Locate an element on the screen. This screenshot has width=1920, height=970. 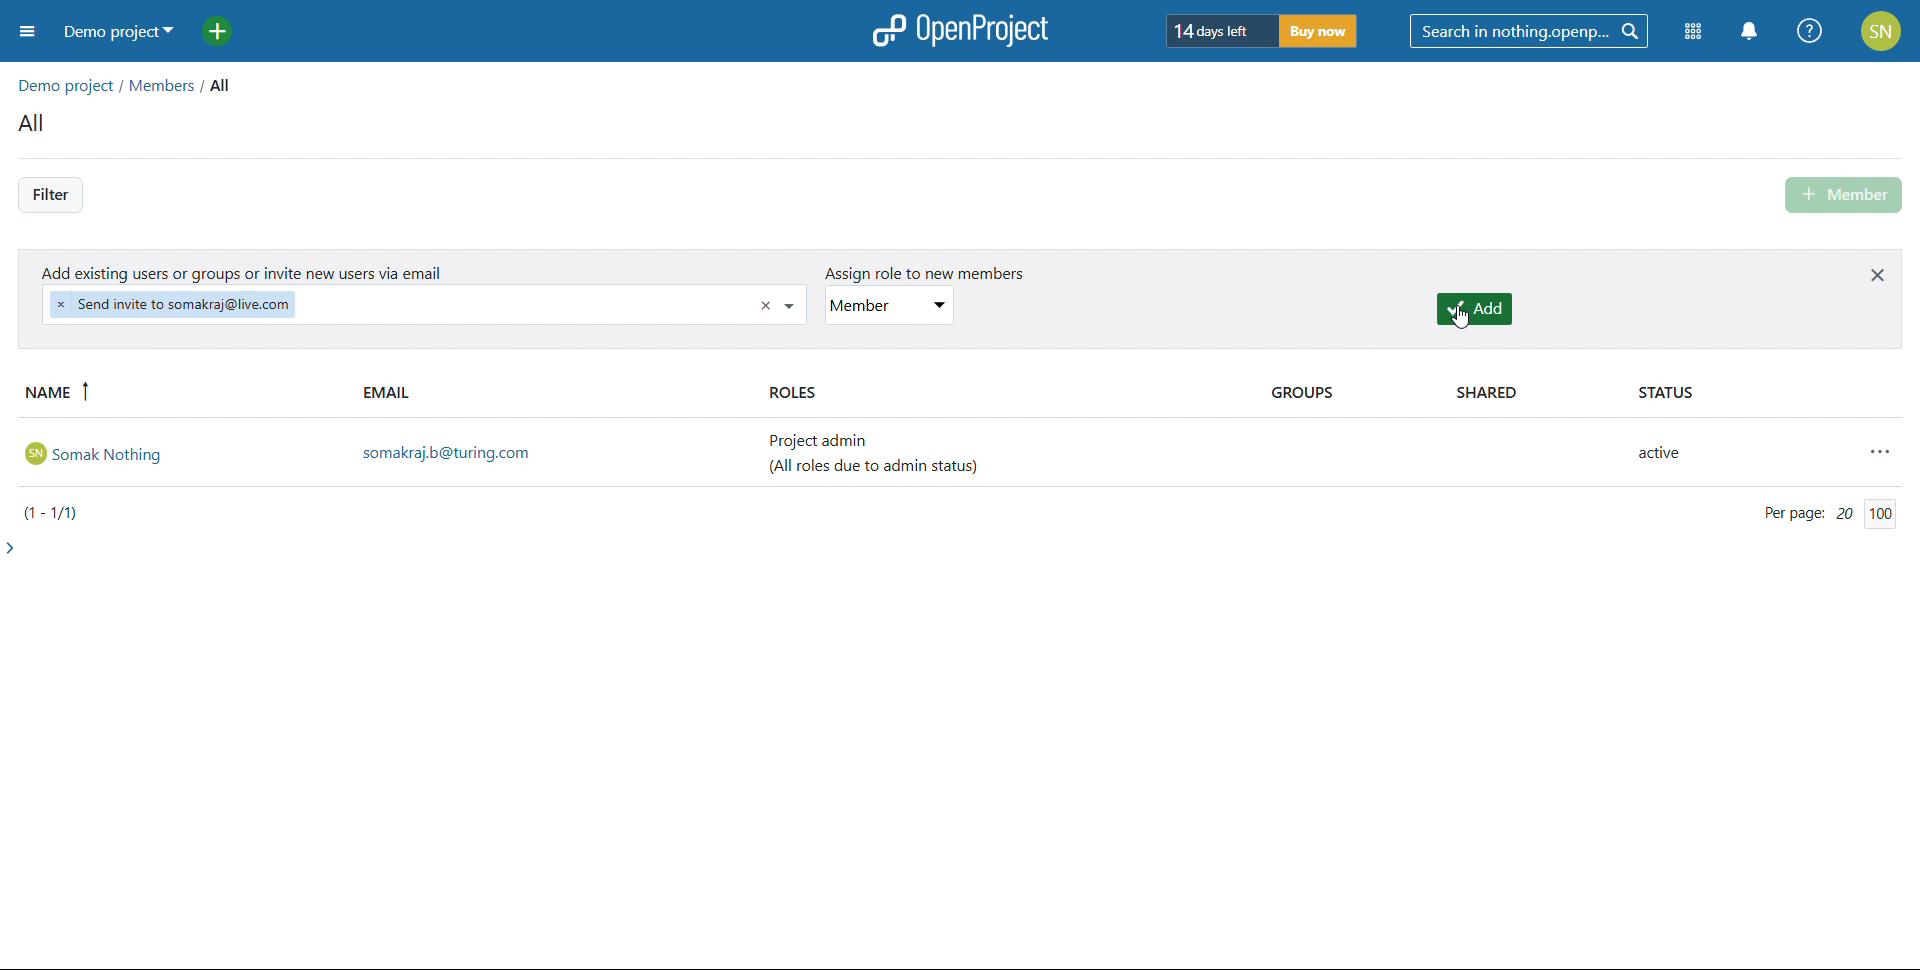
days left of trial is located at coordinates (1221, 30).